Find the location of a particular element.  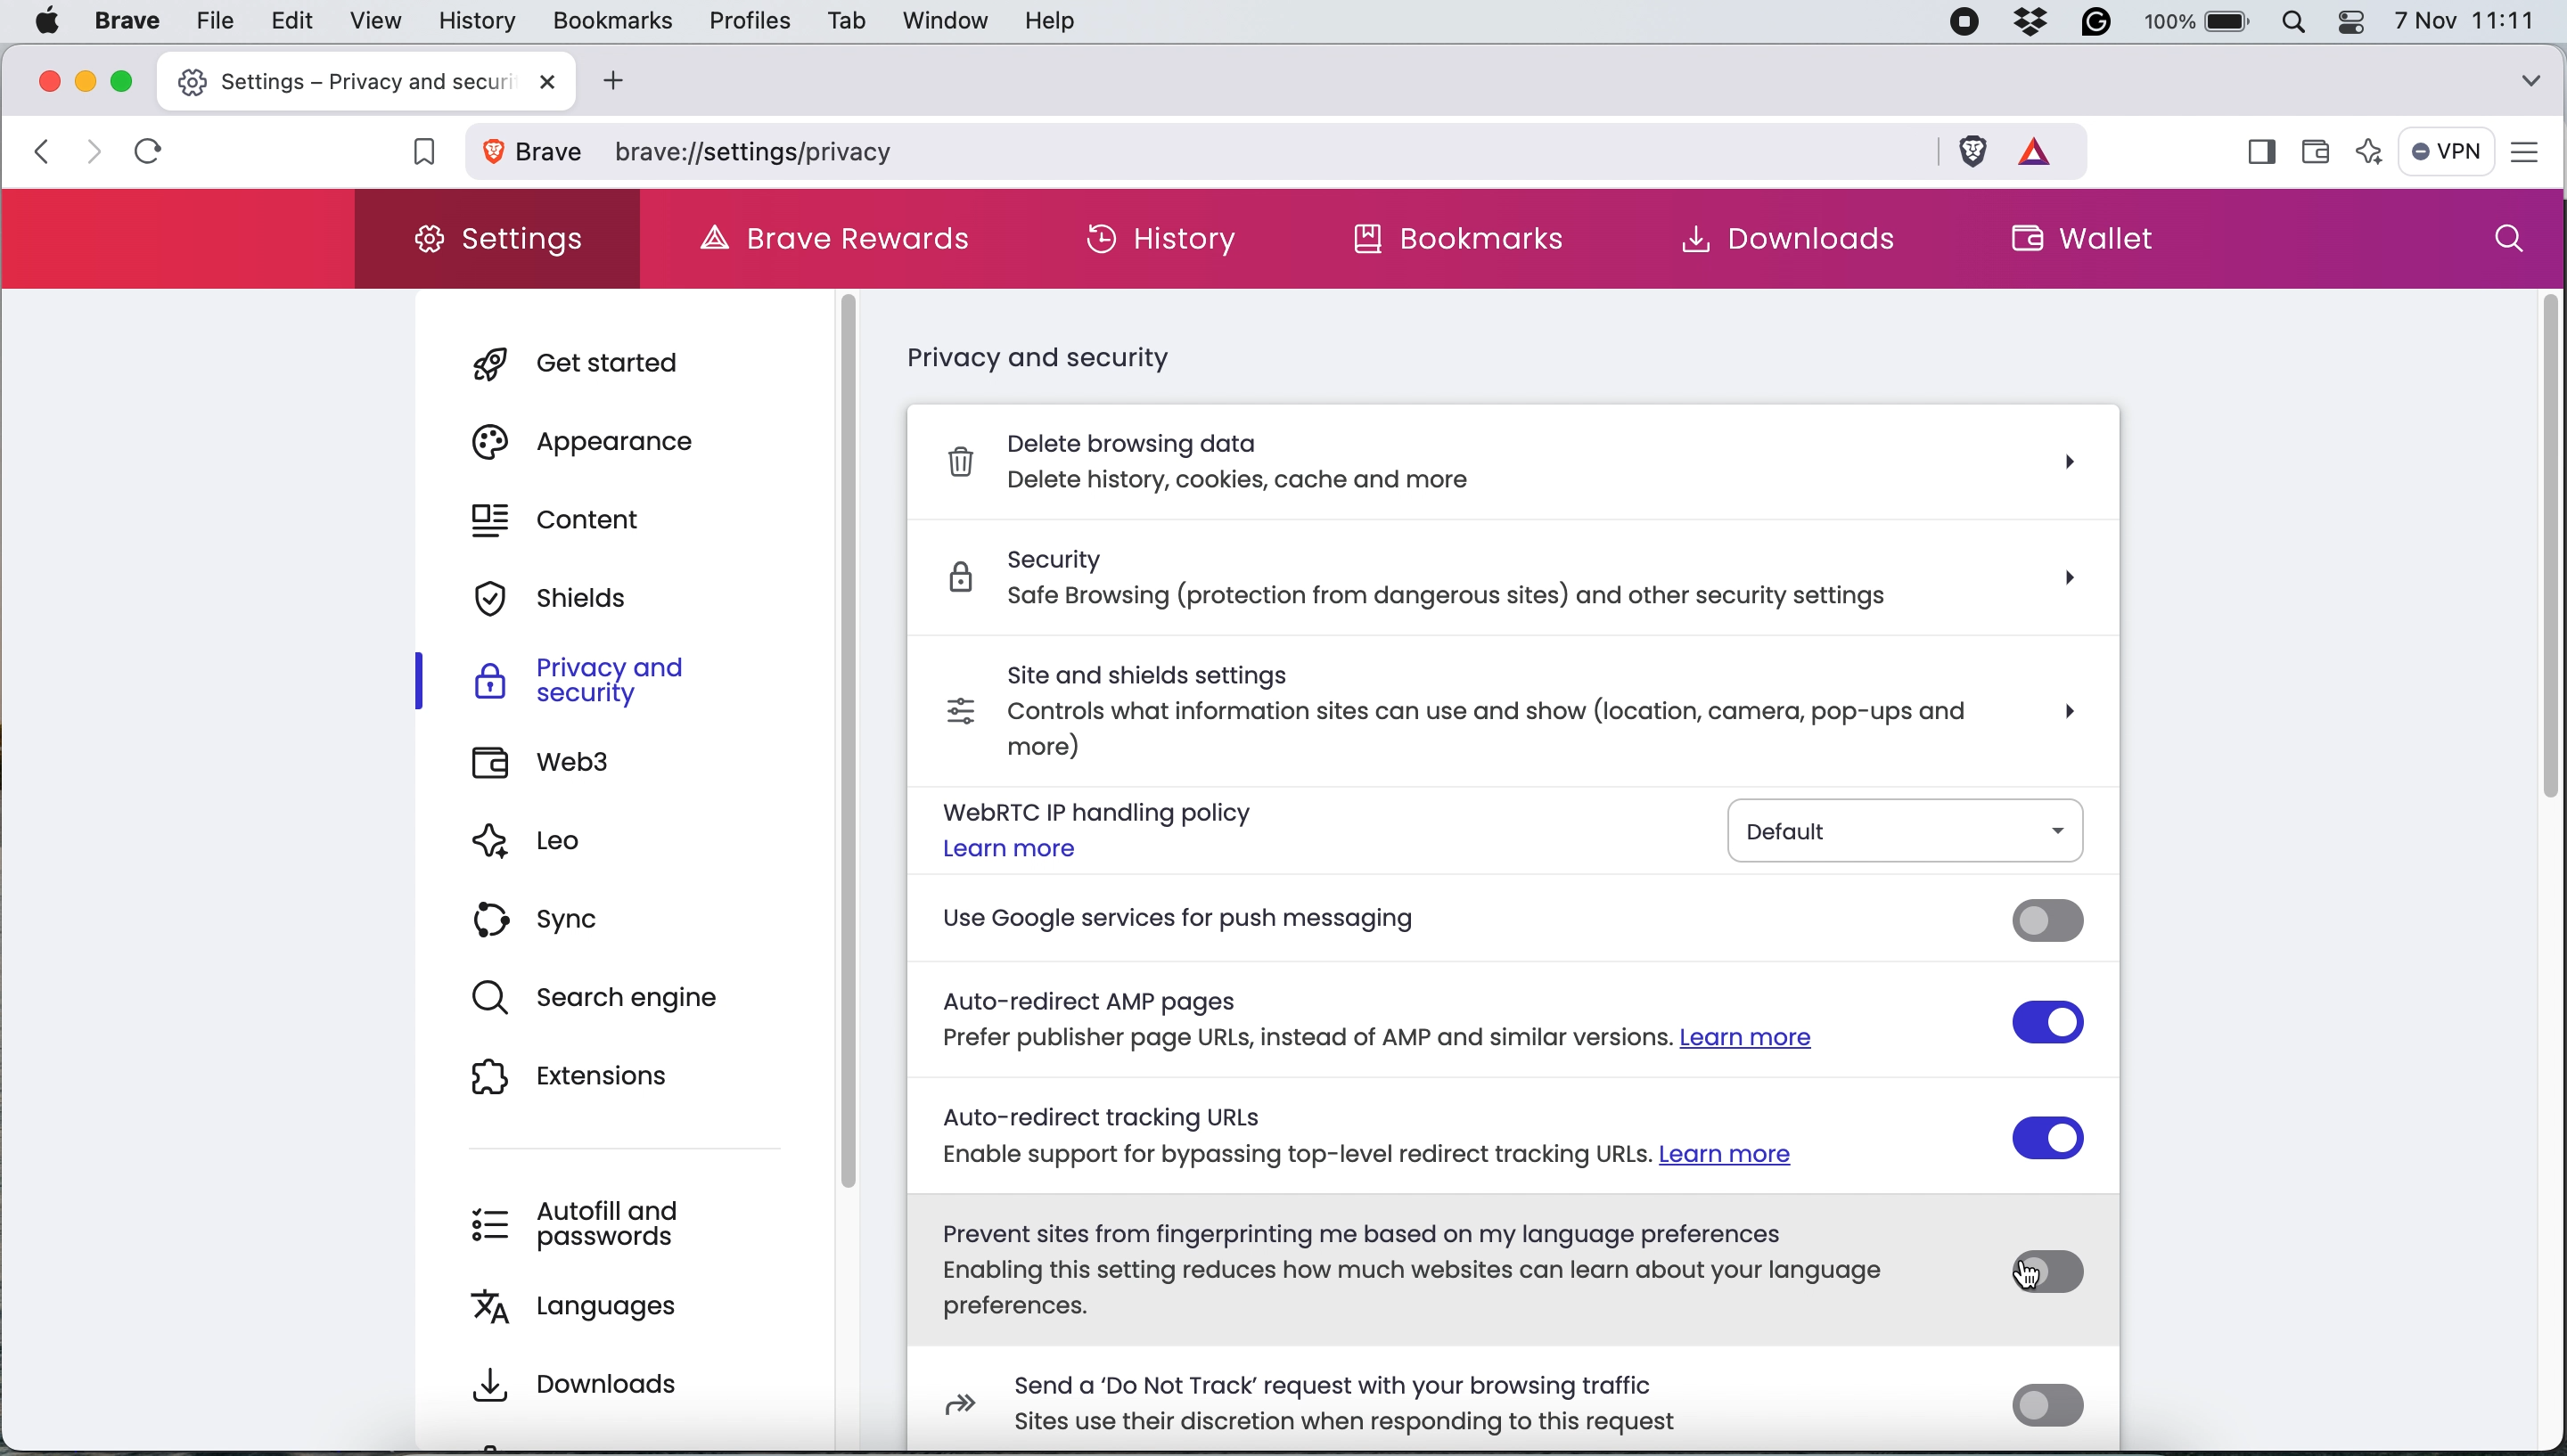

leo ai is located at coordinates (2372, 155).